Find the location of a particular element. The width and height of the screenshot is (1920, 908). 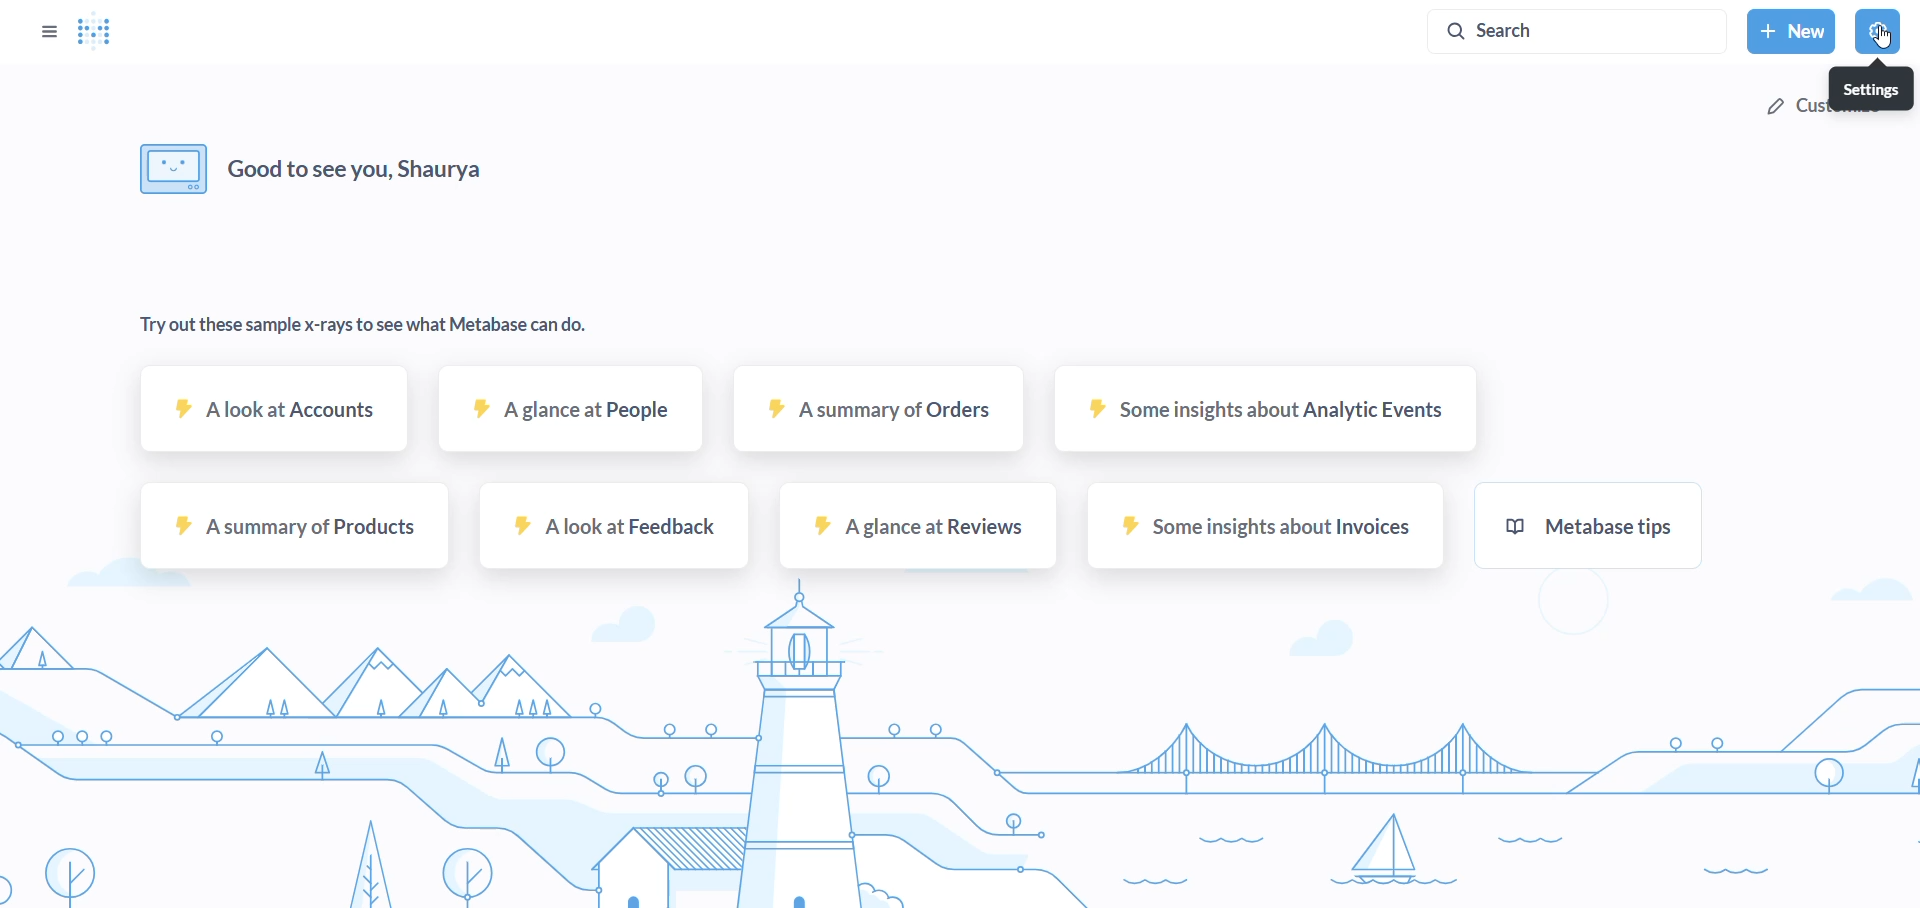

A summary of Products sample is located at coordinates (290, 532).